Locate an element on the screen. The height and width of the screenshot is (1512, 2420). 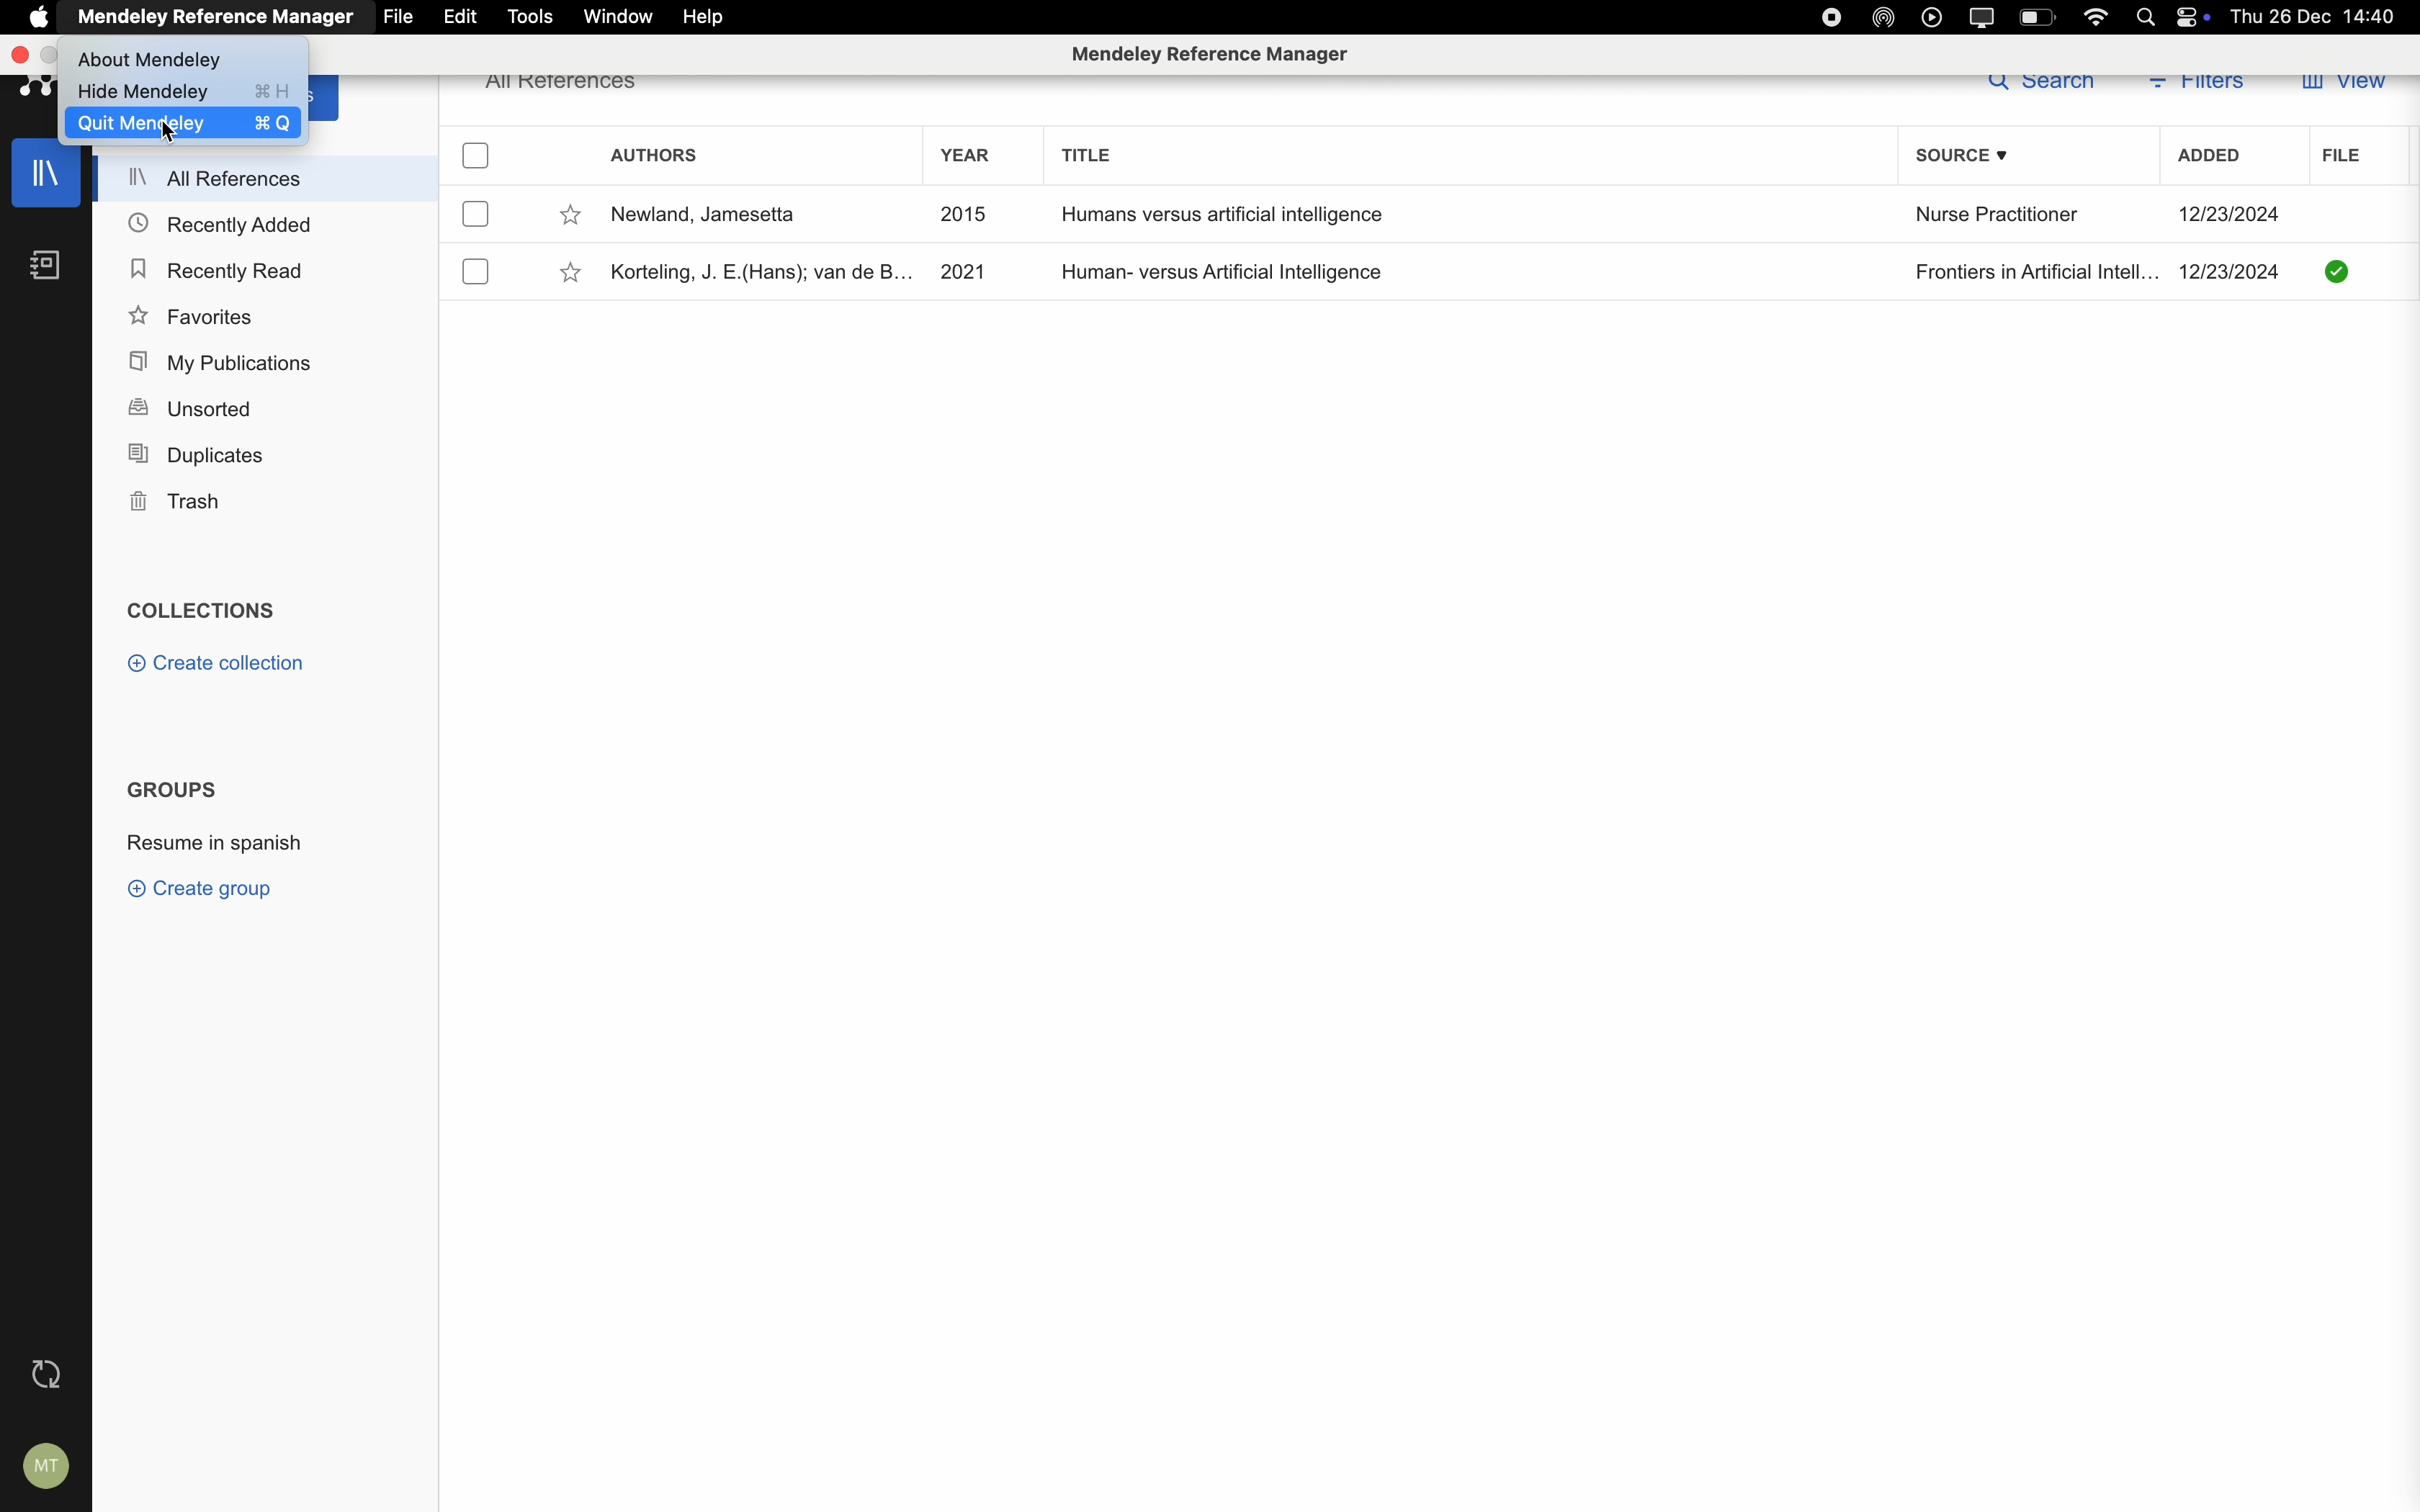
favorite is located at coordinates (572, 274).